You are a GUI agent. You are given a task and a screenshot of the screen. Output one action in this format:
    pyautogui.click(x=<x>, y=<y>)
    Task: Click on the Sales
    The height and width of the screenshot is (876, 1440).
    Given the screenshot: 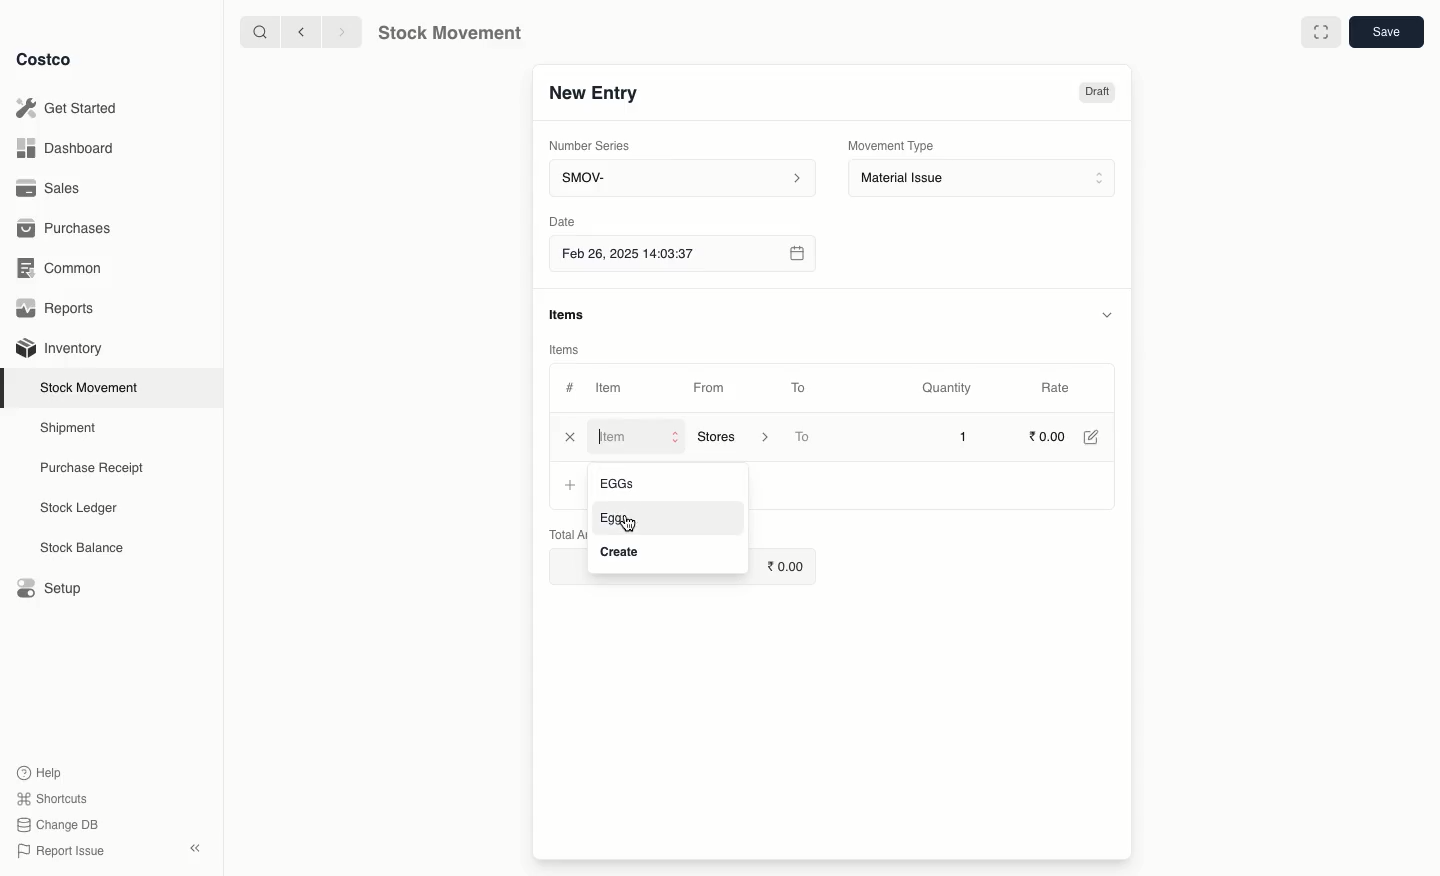 What is the action you would take?
    pyautogui.click(x=51, y=187)
    